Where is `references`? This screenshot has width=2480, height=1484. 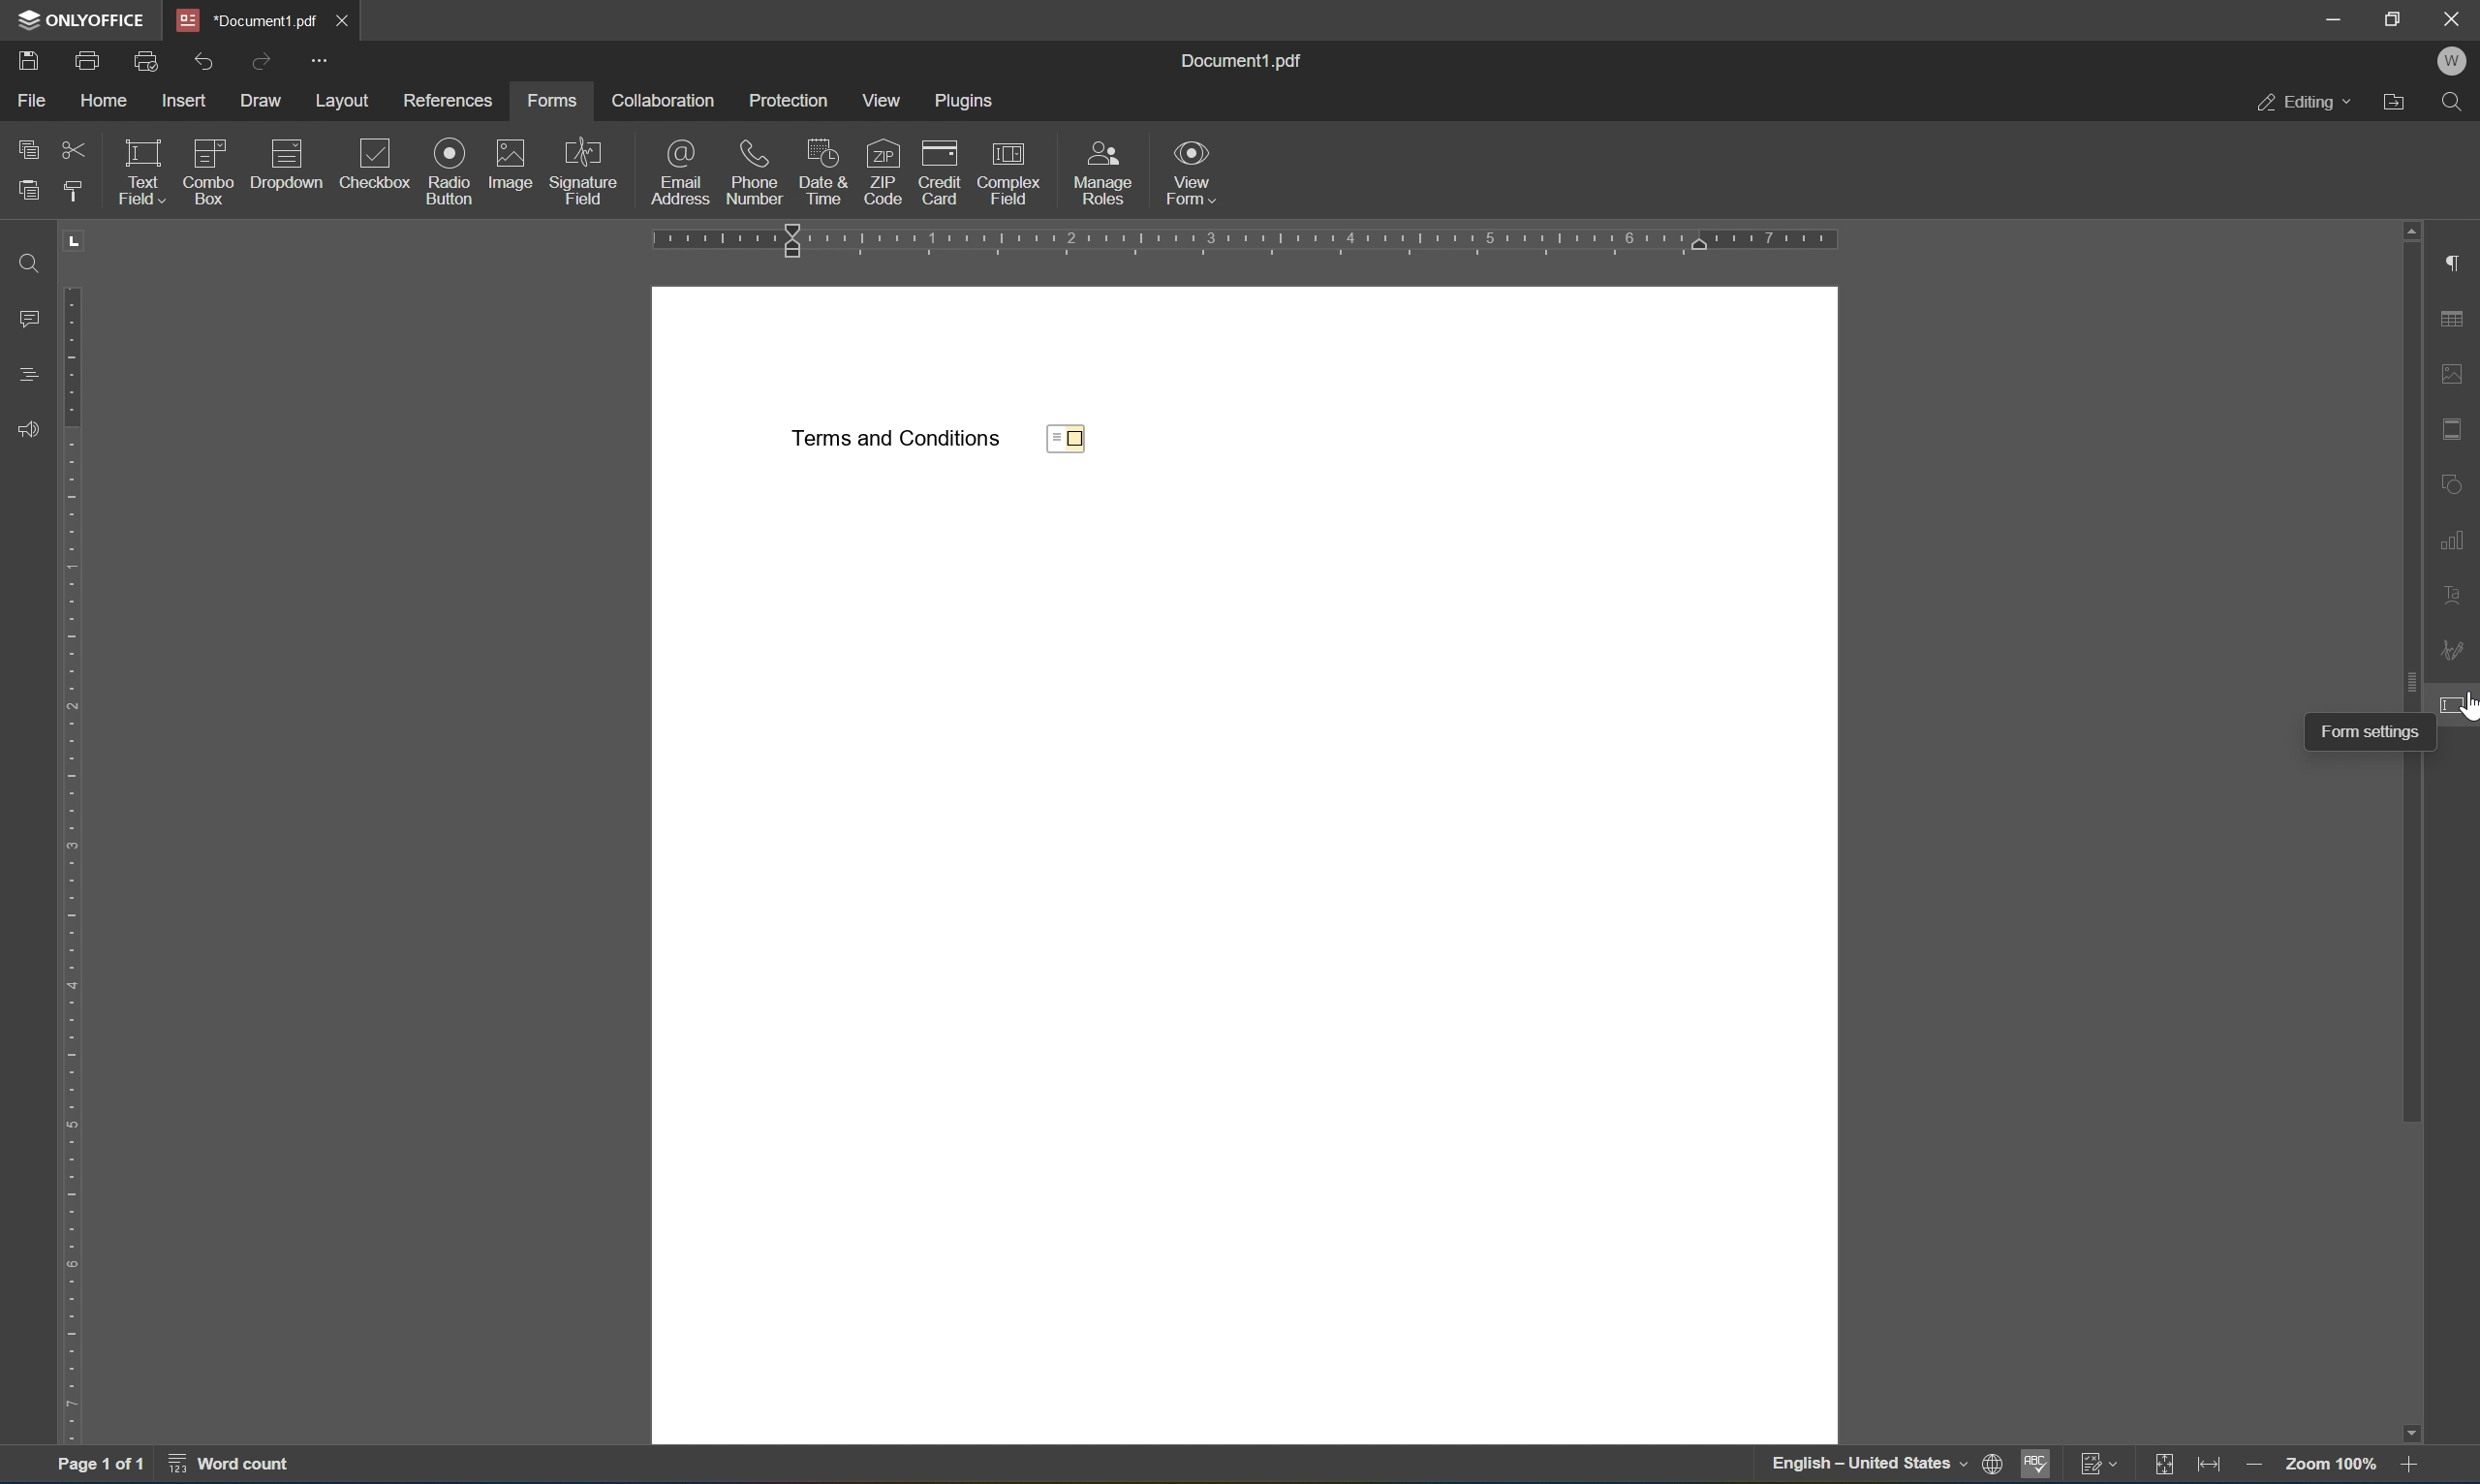
references is located at coordinates (448, 101).